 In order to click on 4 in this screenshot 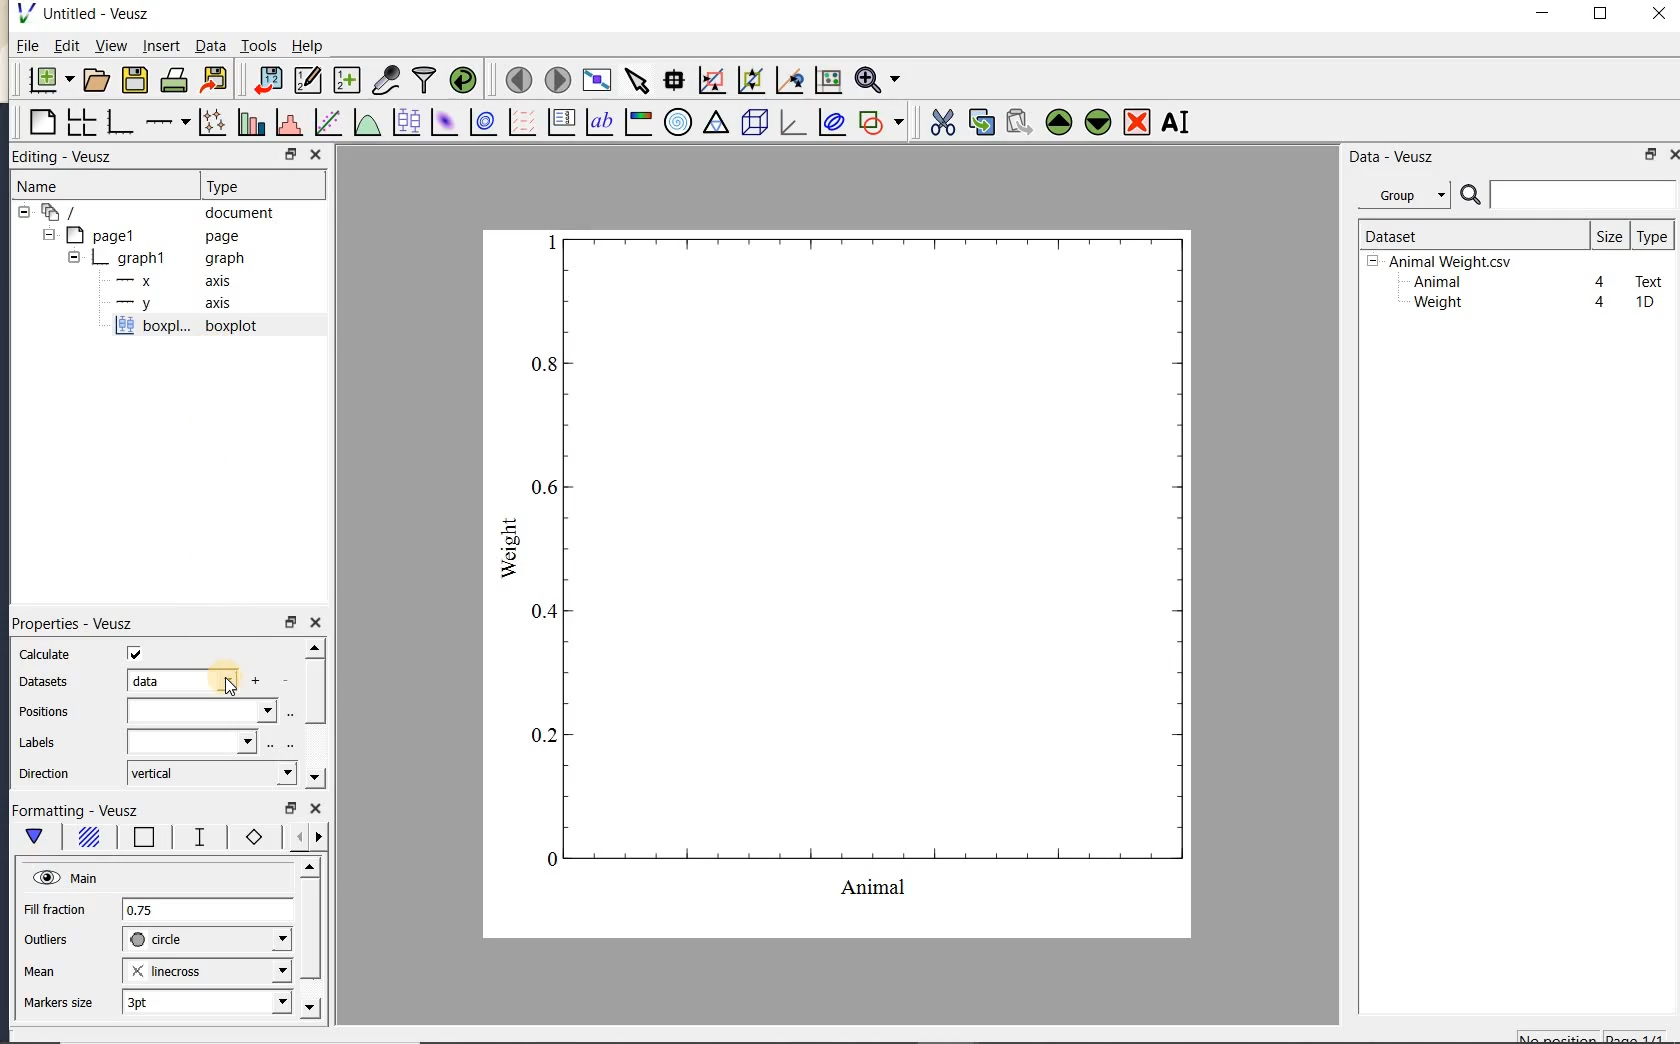, I will do `click(1601, 303)`.